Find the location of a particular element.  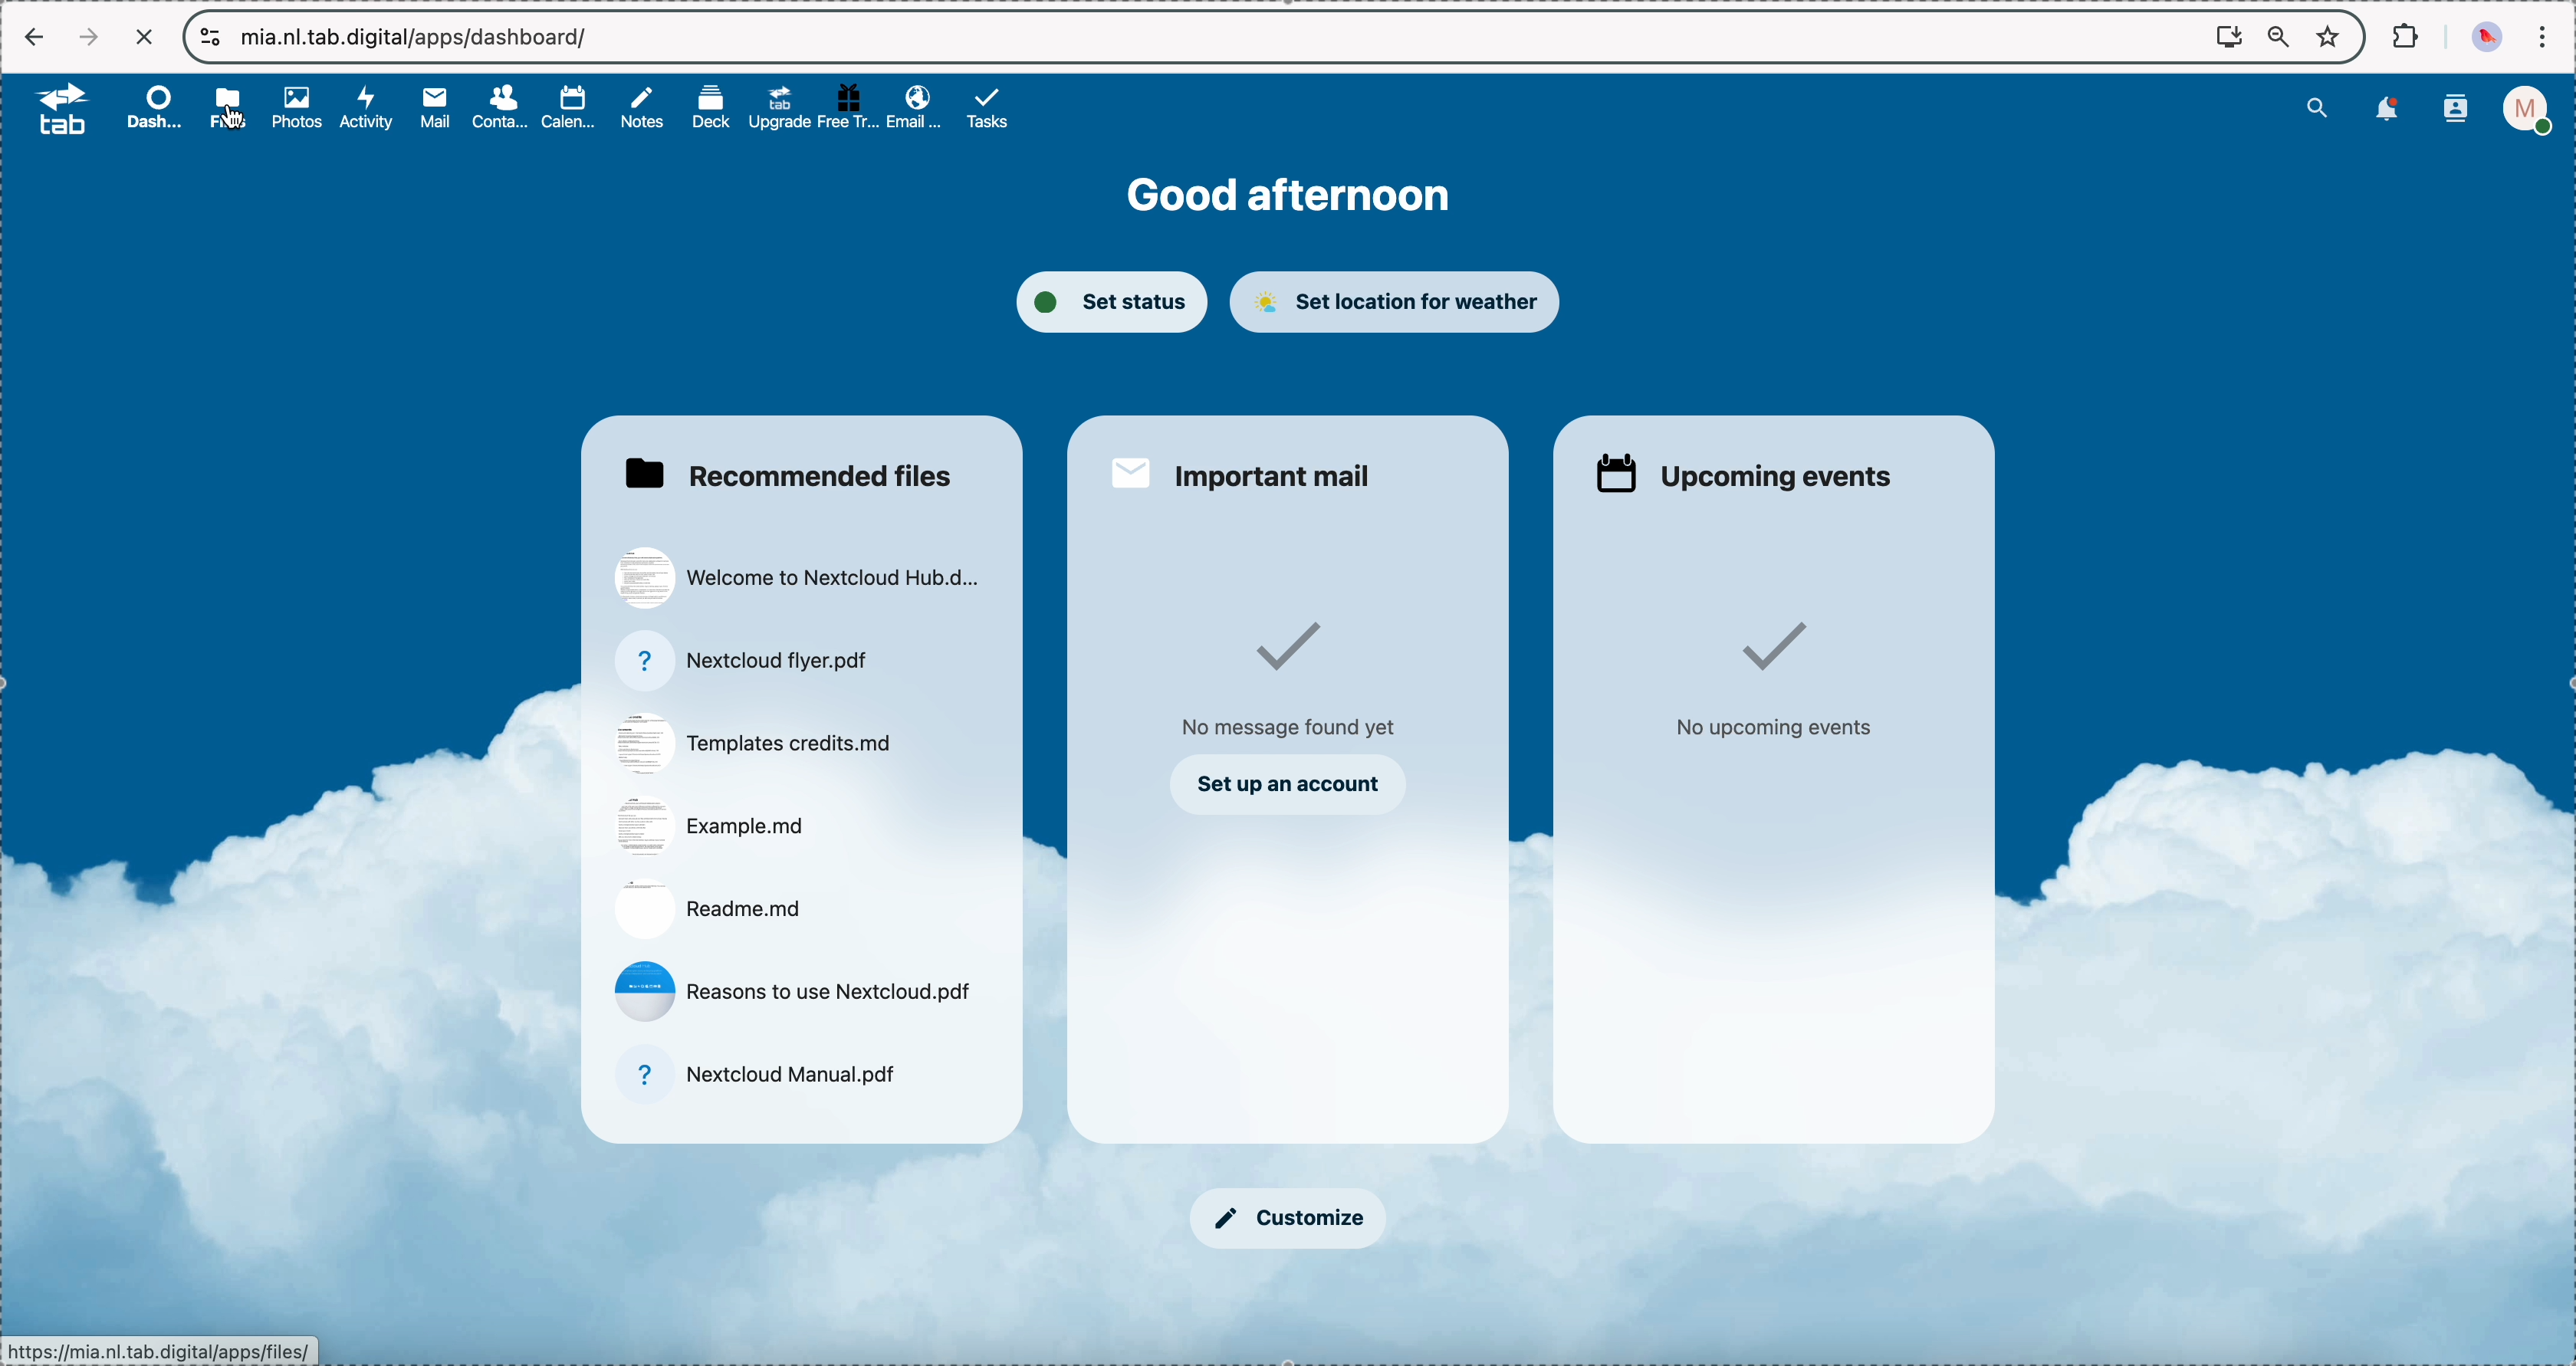

deck is located at coordinates (715, 106).